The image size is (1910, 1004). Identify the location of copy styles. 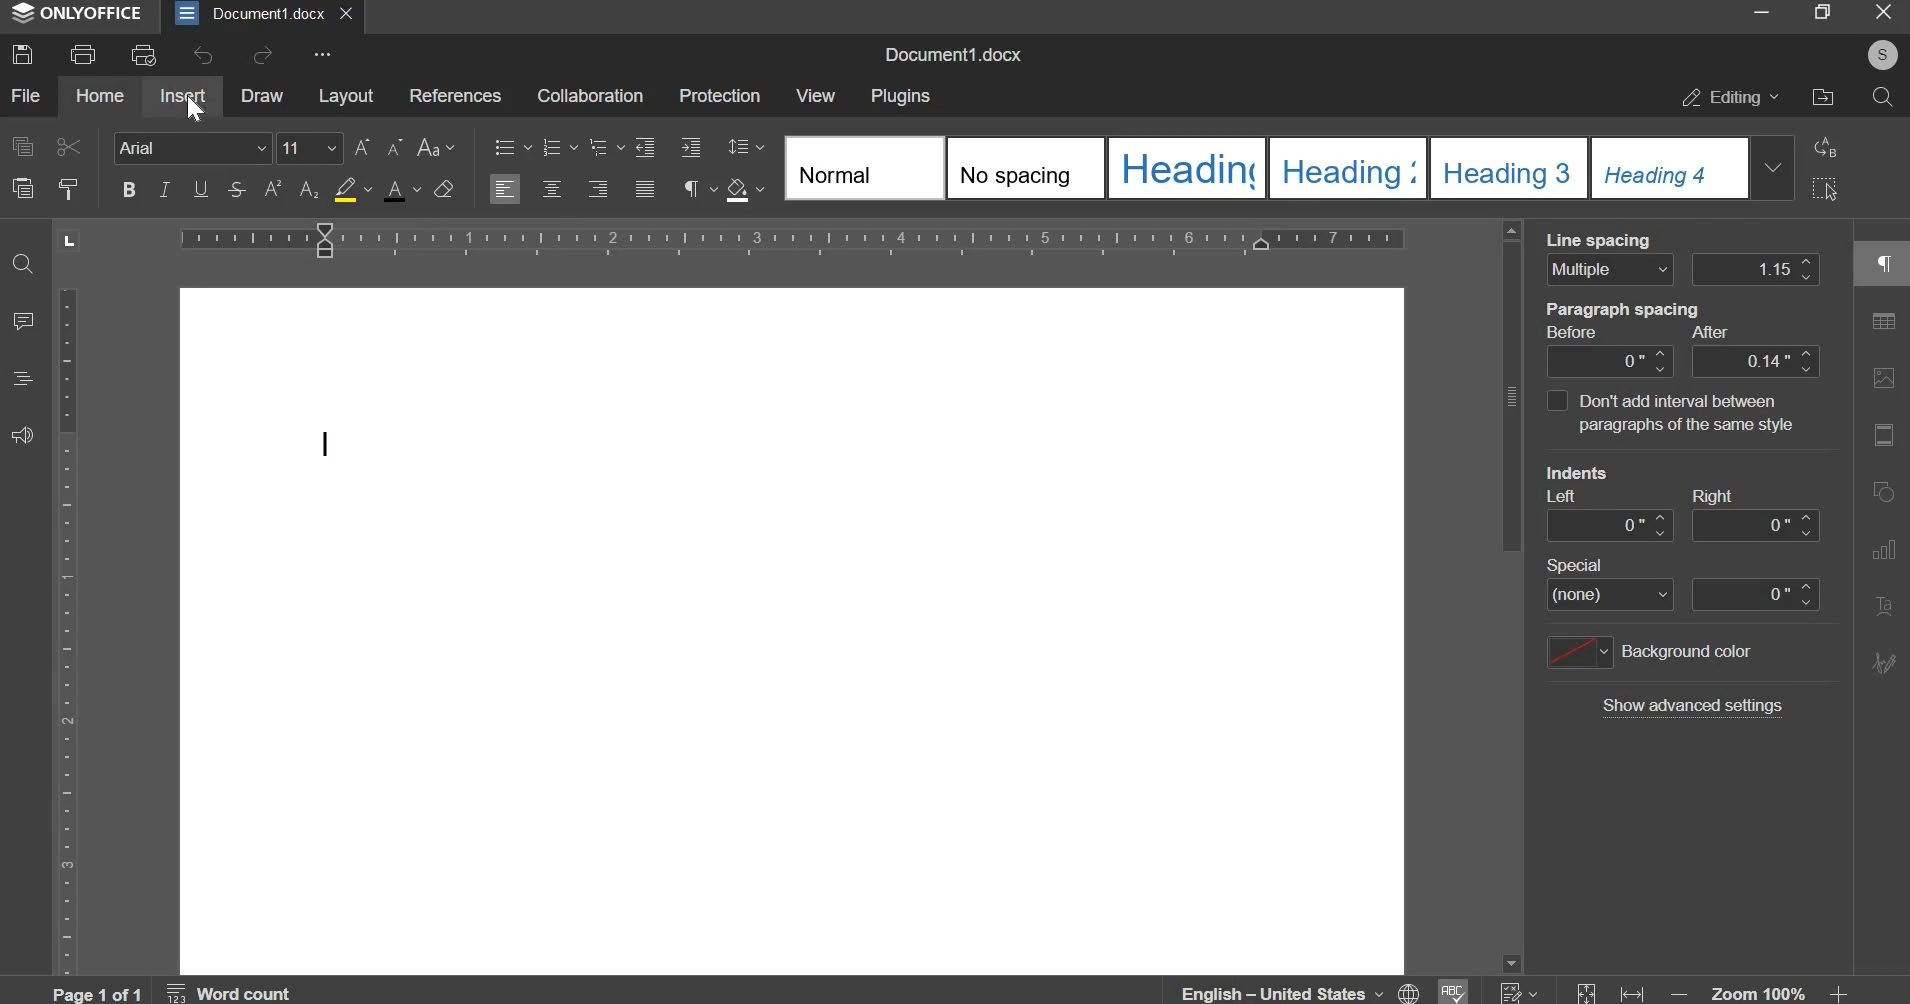
(68, 186).